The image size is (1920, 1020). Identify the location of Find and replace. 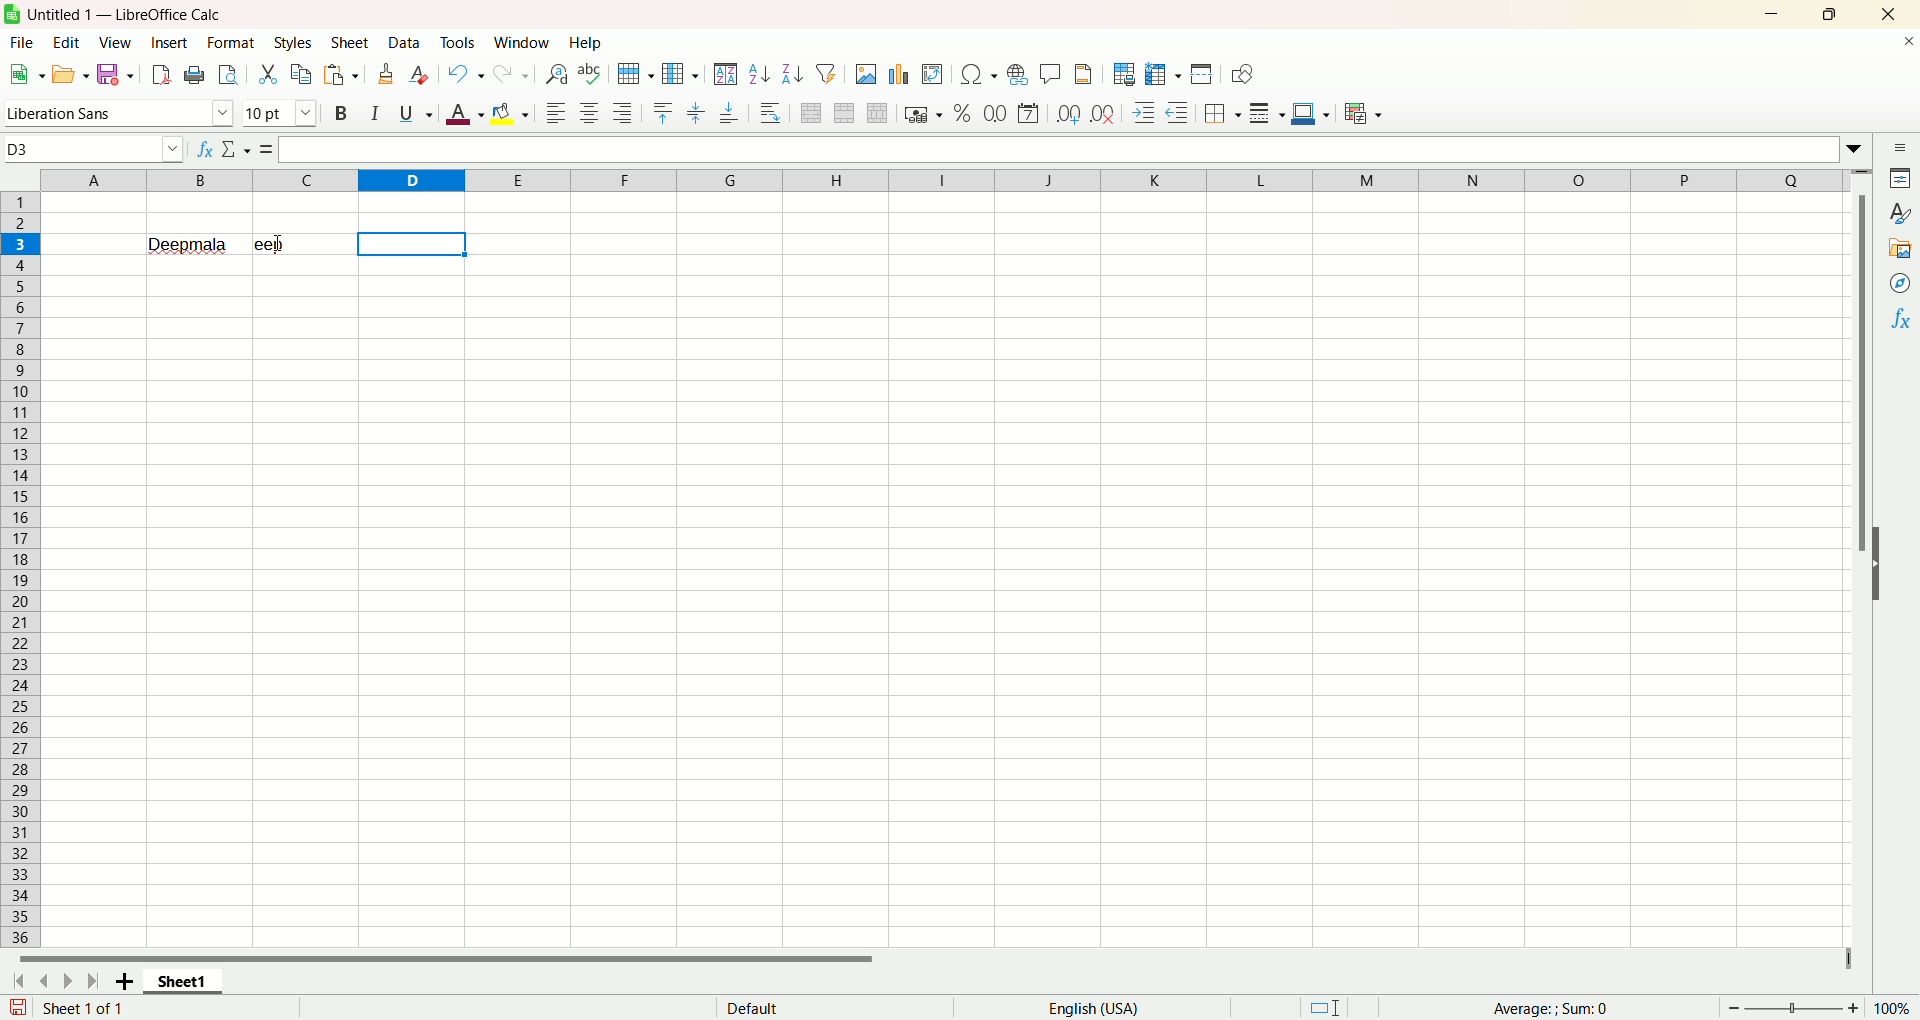
(557, 74).